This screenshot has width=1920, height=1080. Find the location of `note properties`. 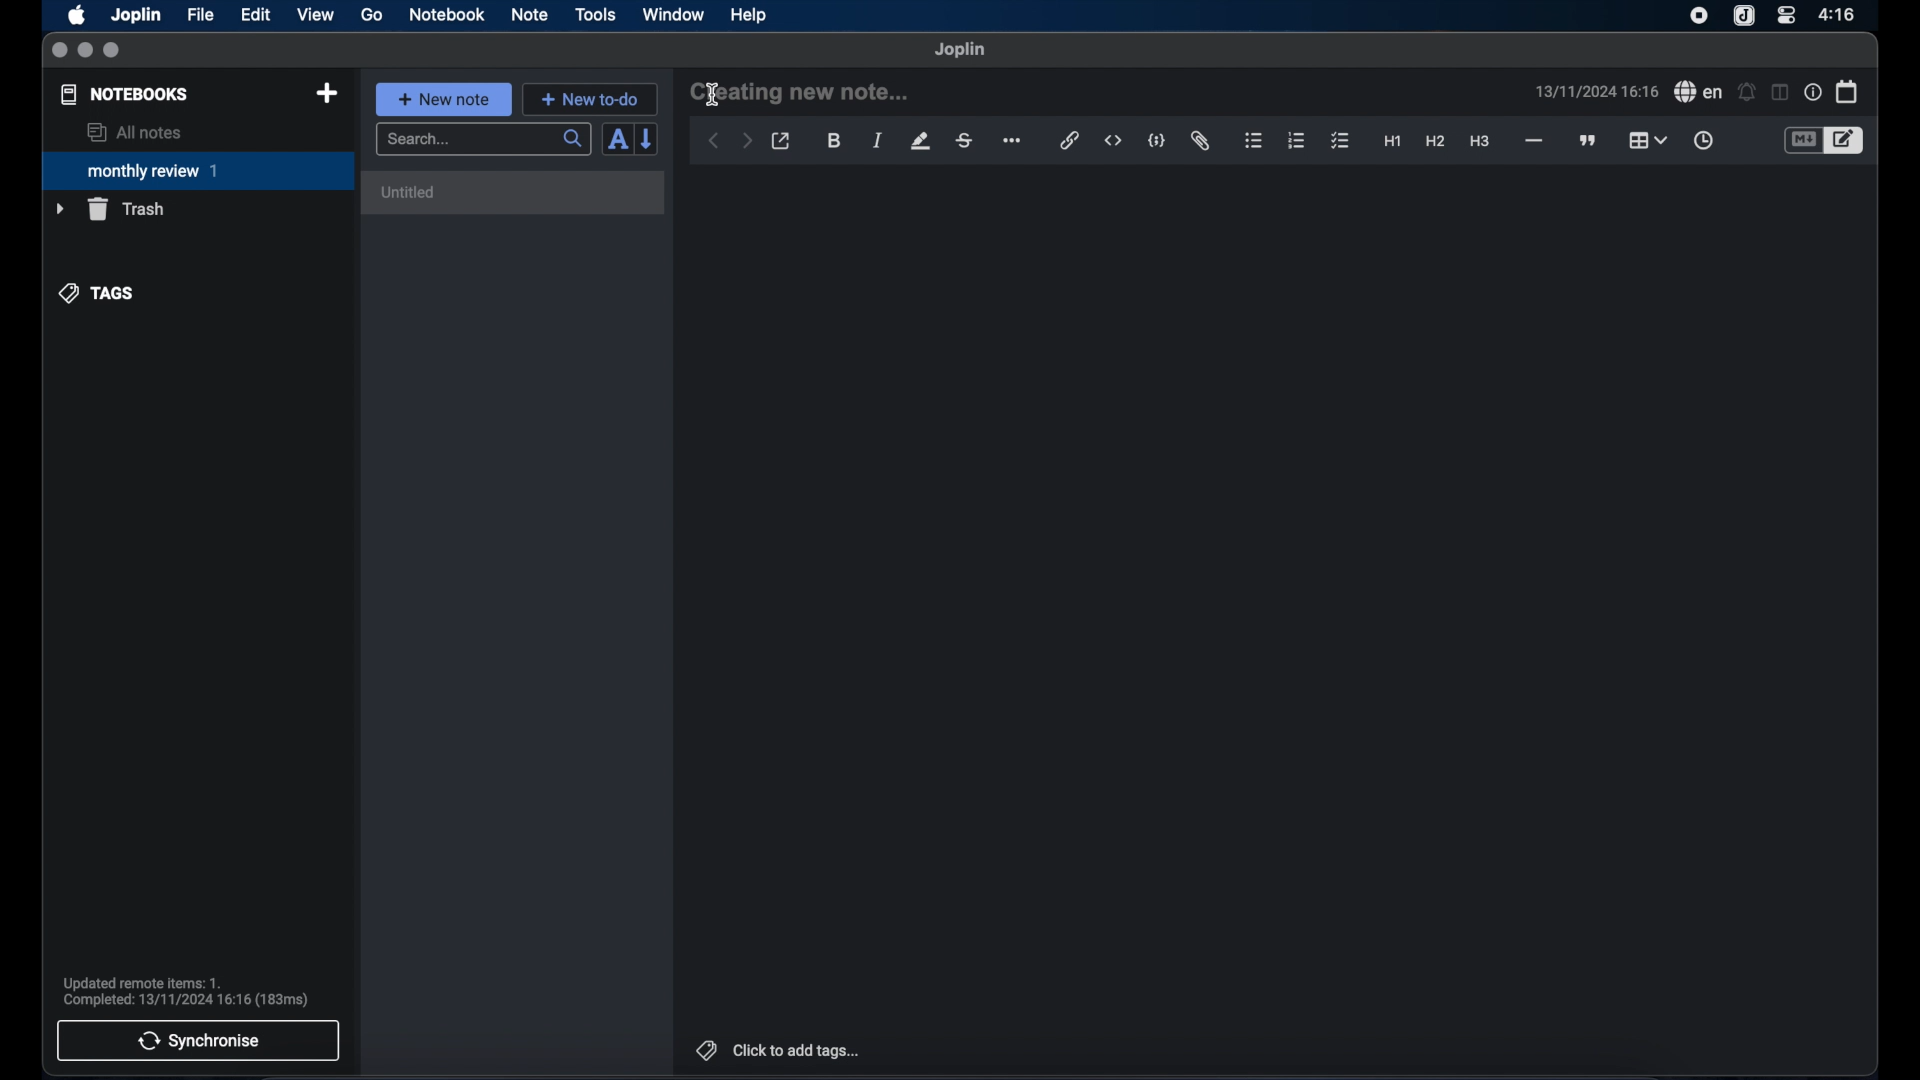

note properties is located at coordinates (1813, 93).